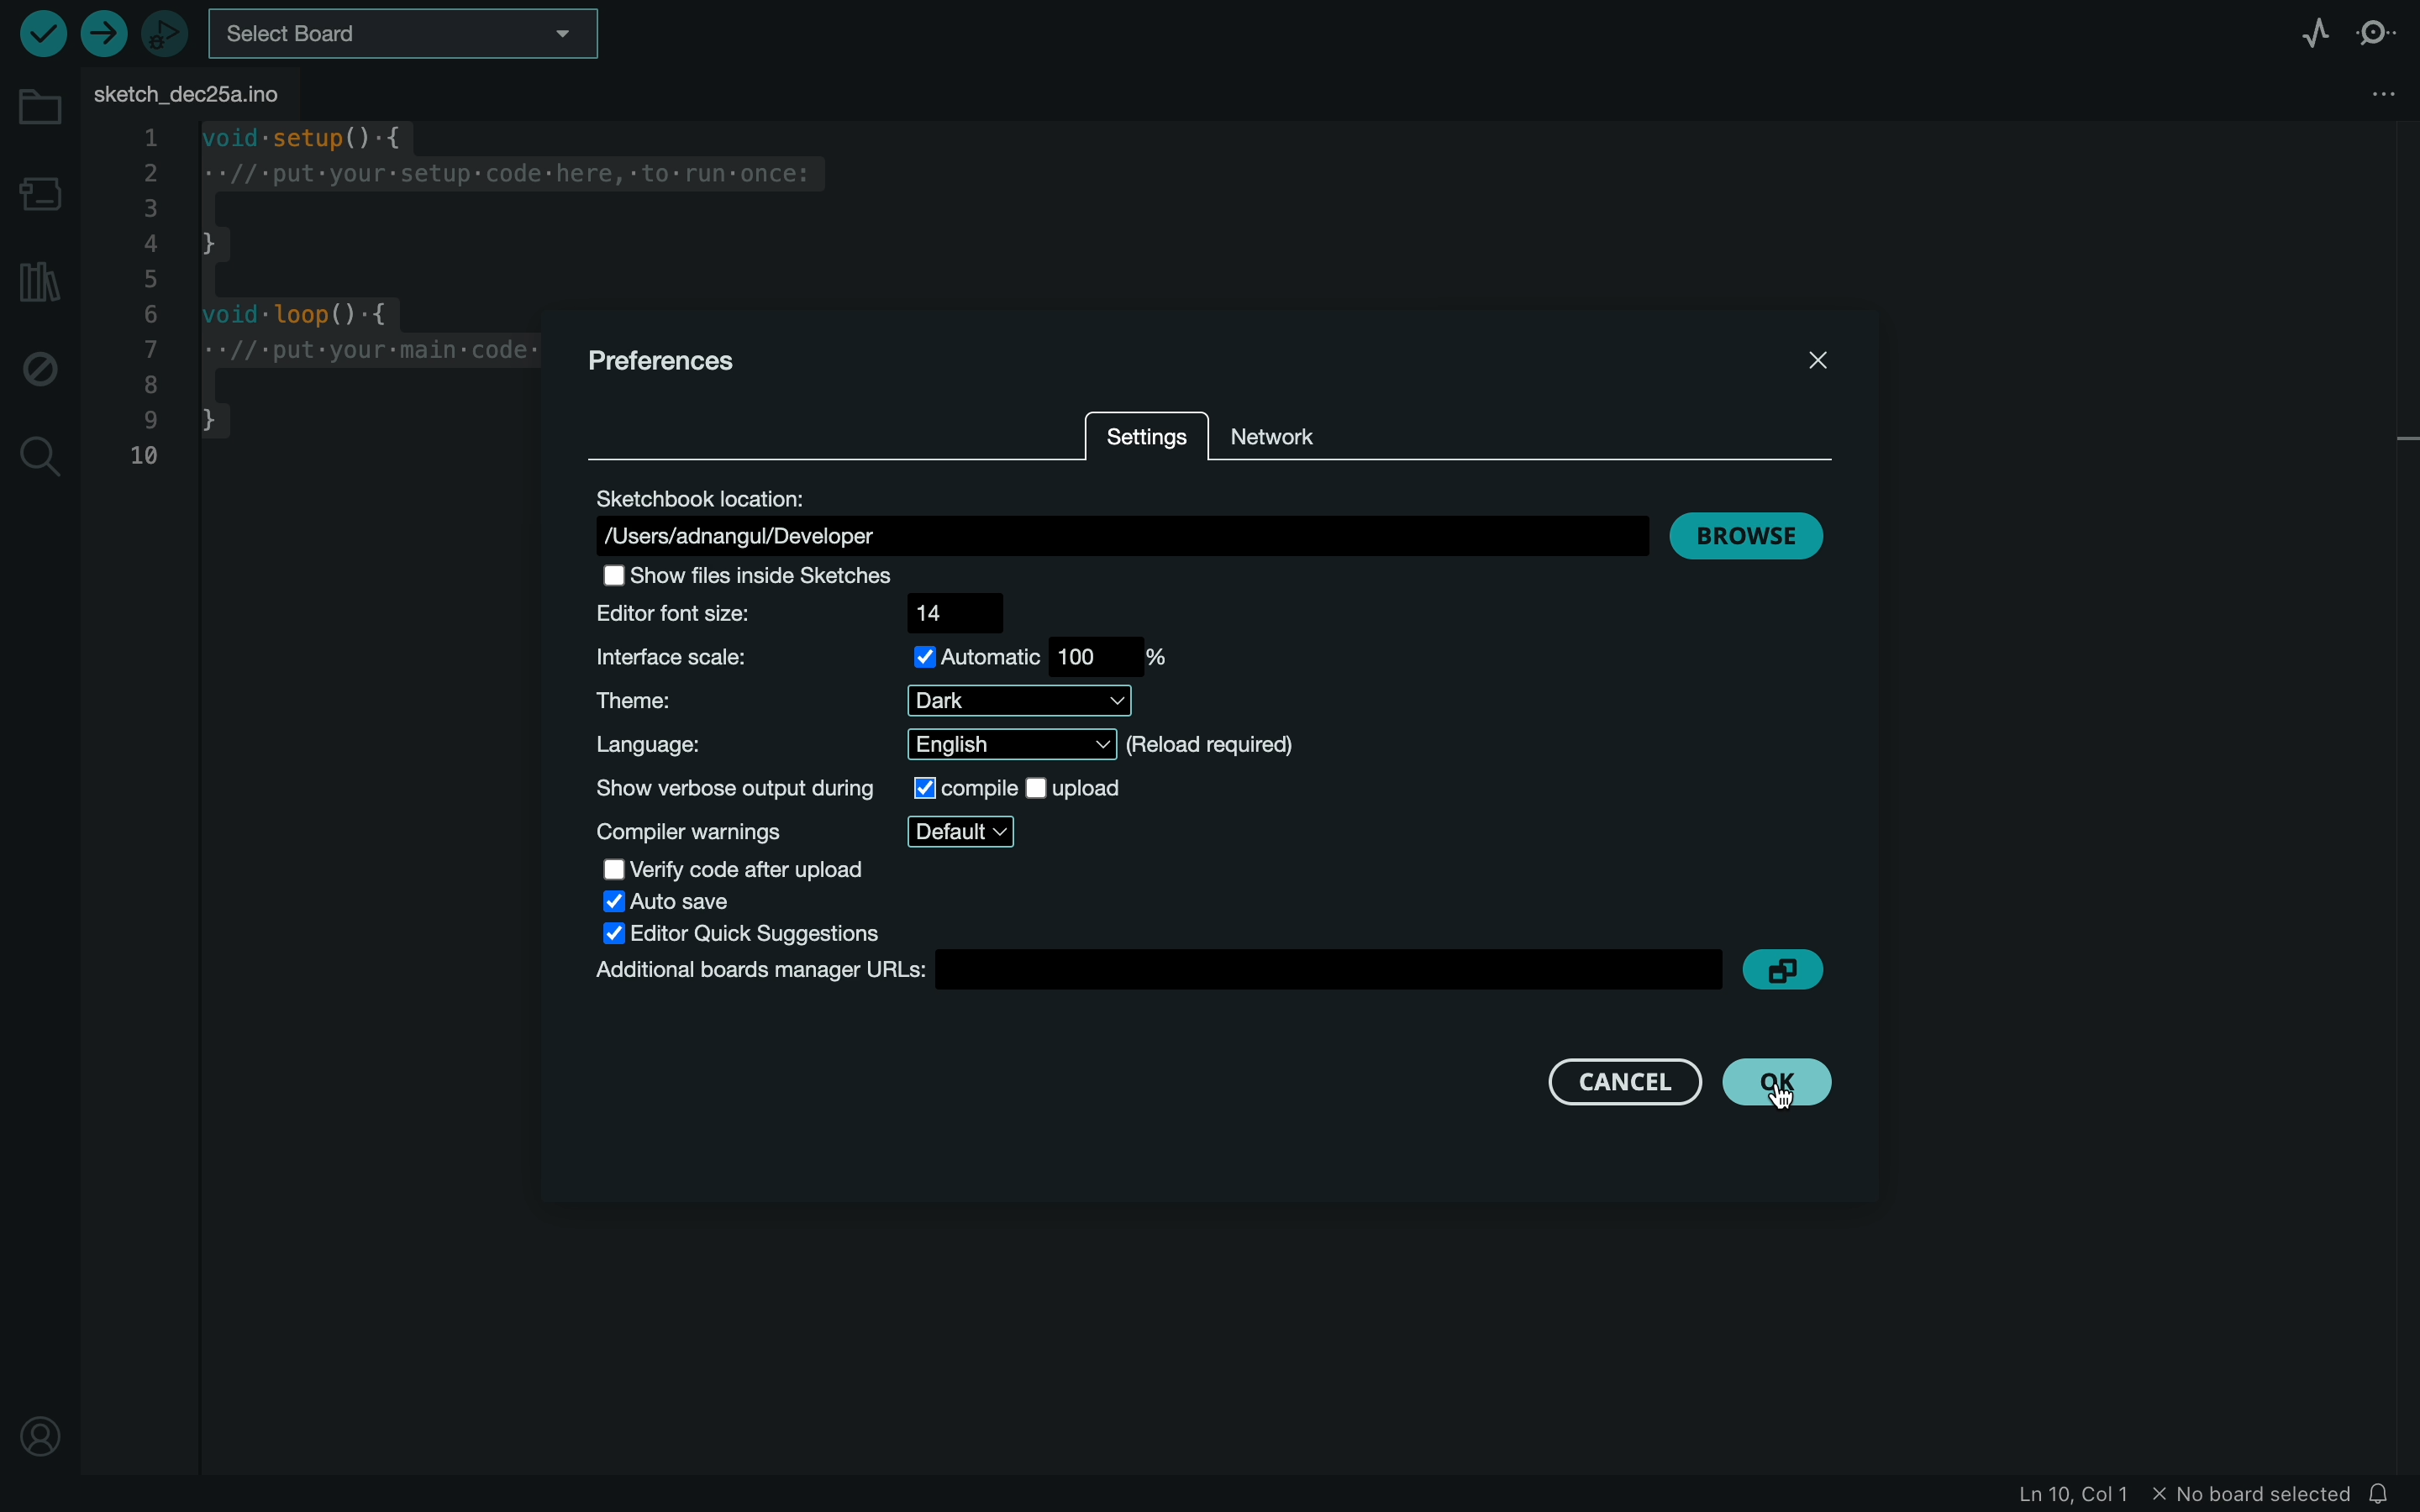 The image size is (2420, 1512). I want to click on auto  save, so click(701, 902).